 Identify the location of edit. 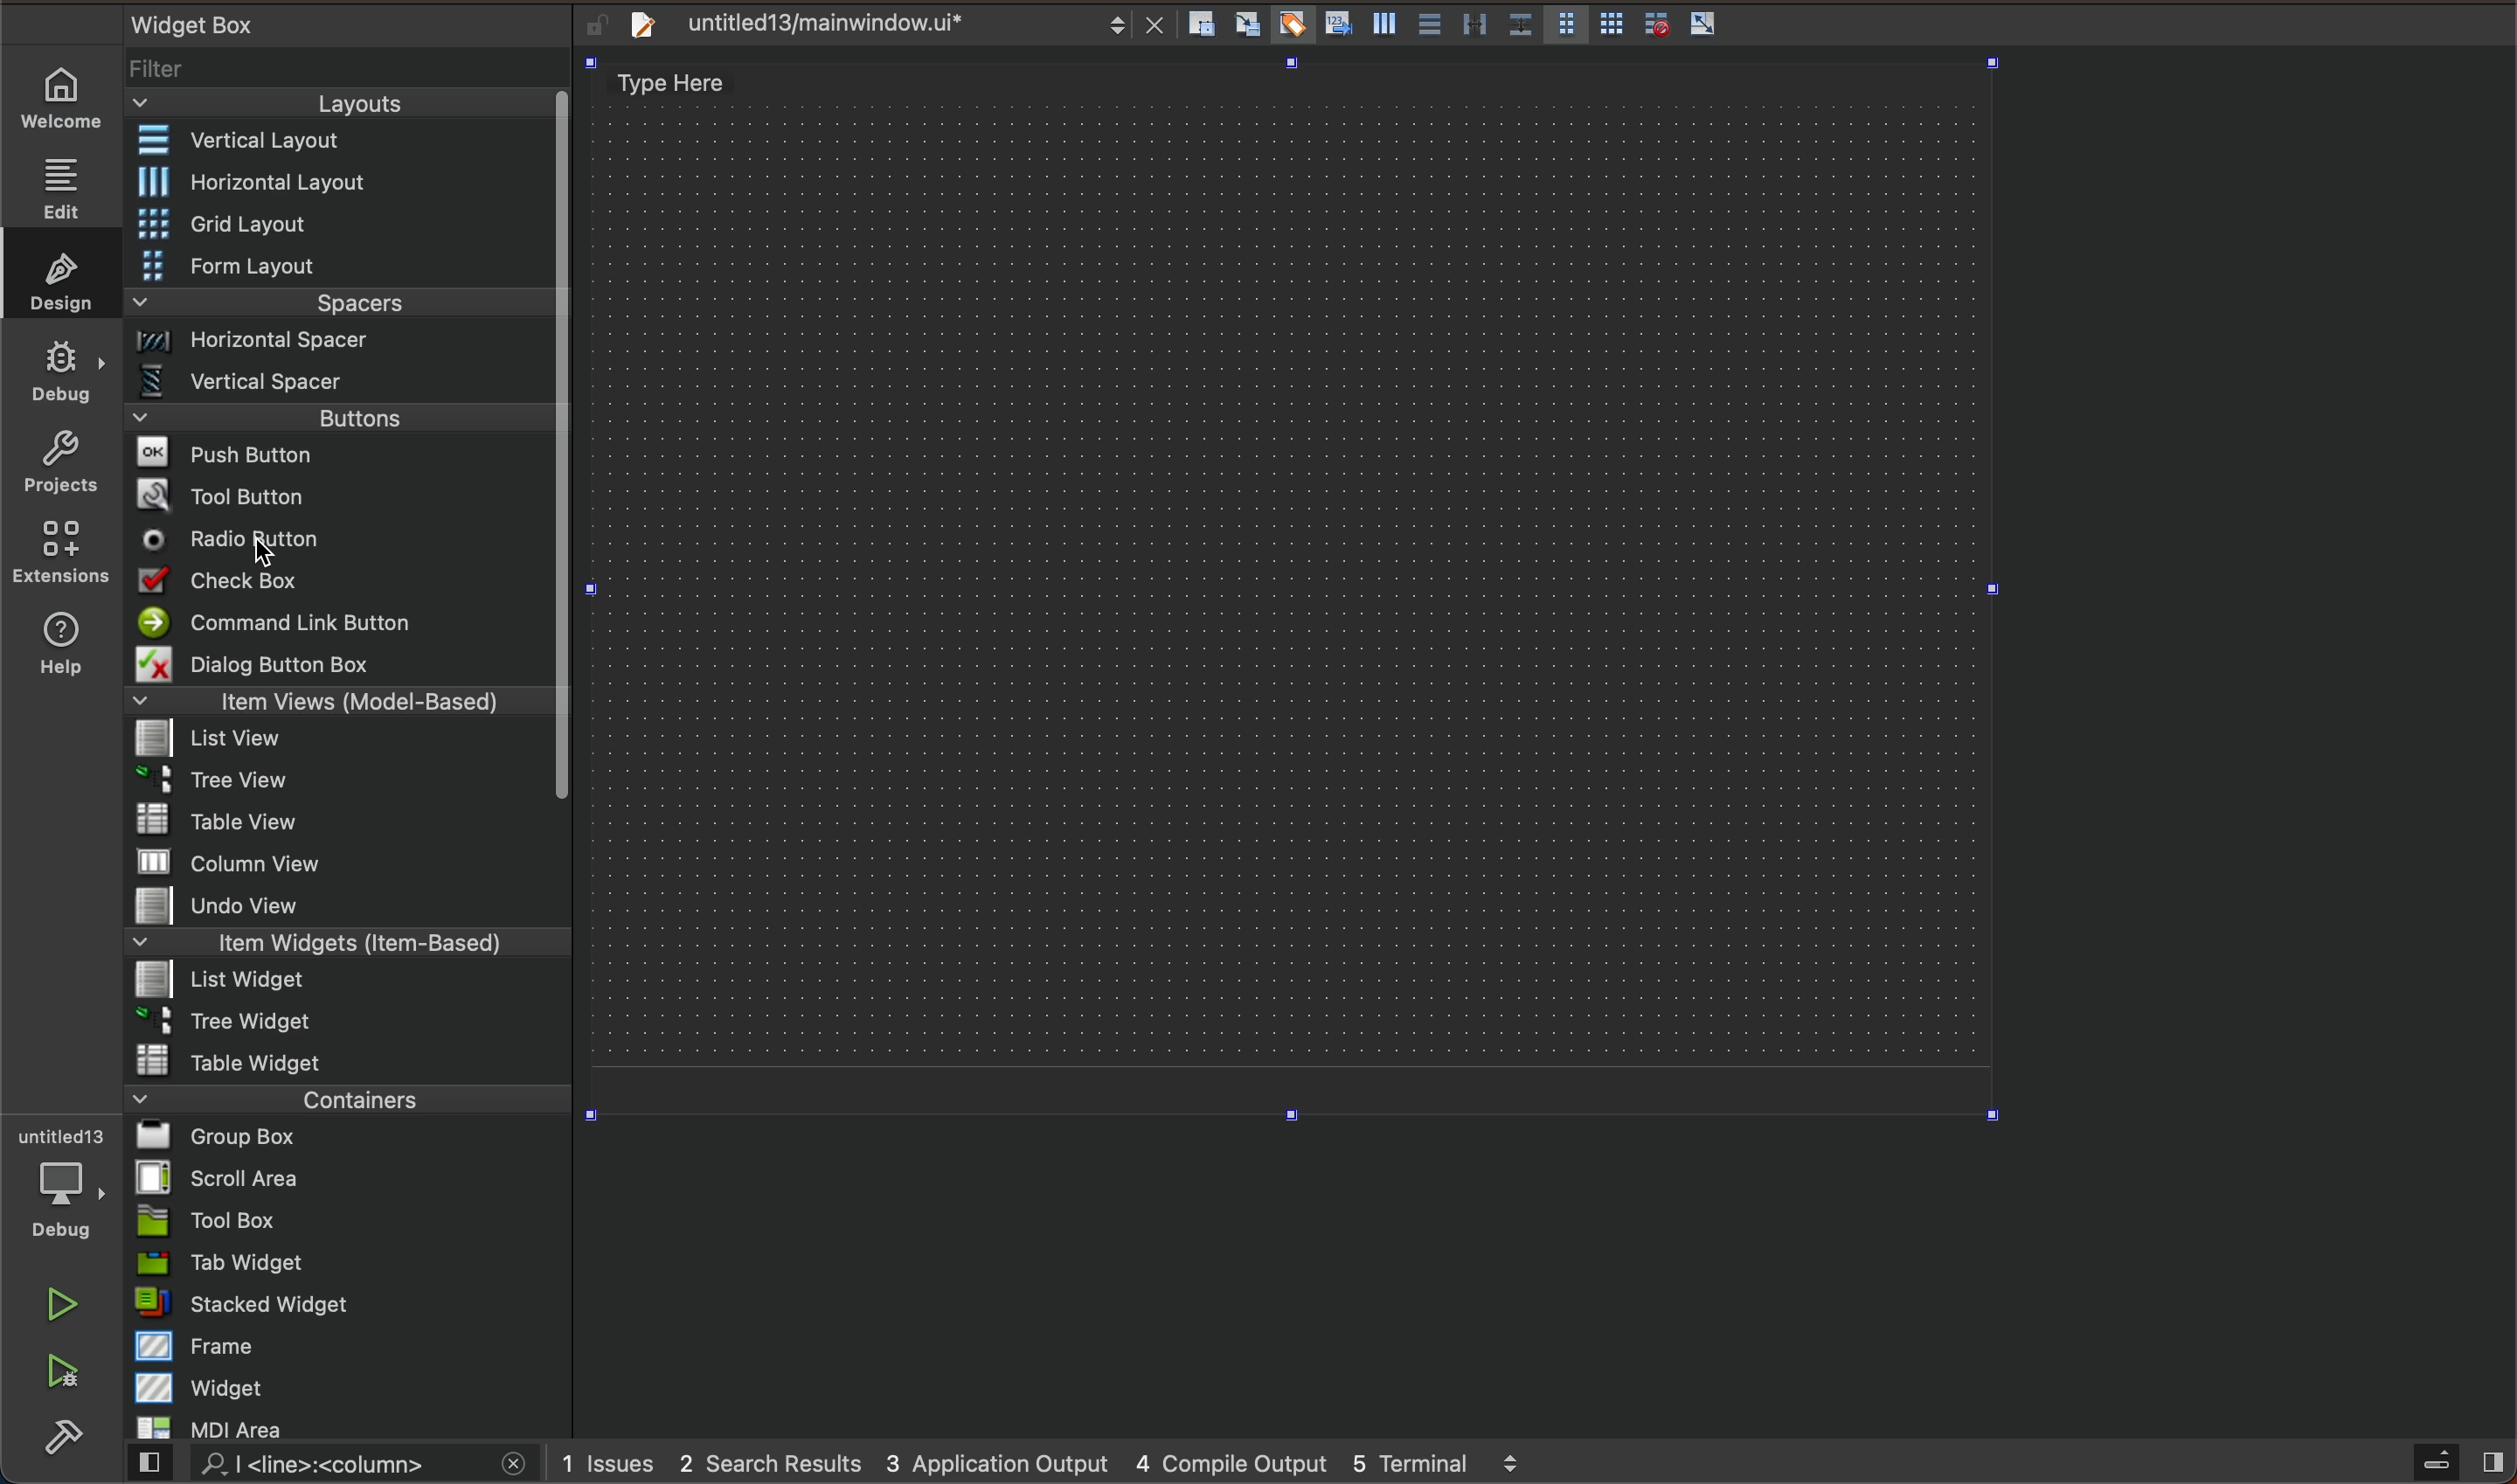
(71, 181).